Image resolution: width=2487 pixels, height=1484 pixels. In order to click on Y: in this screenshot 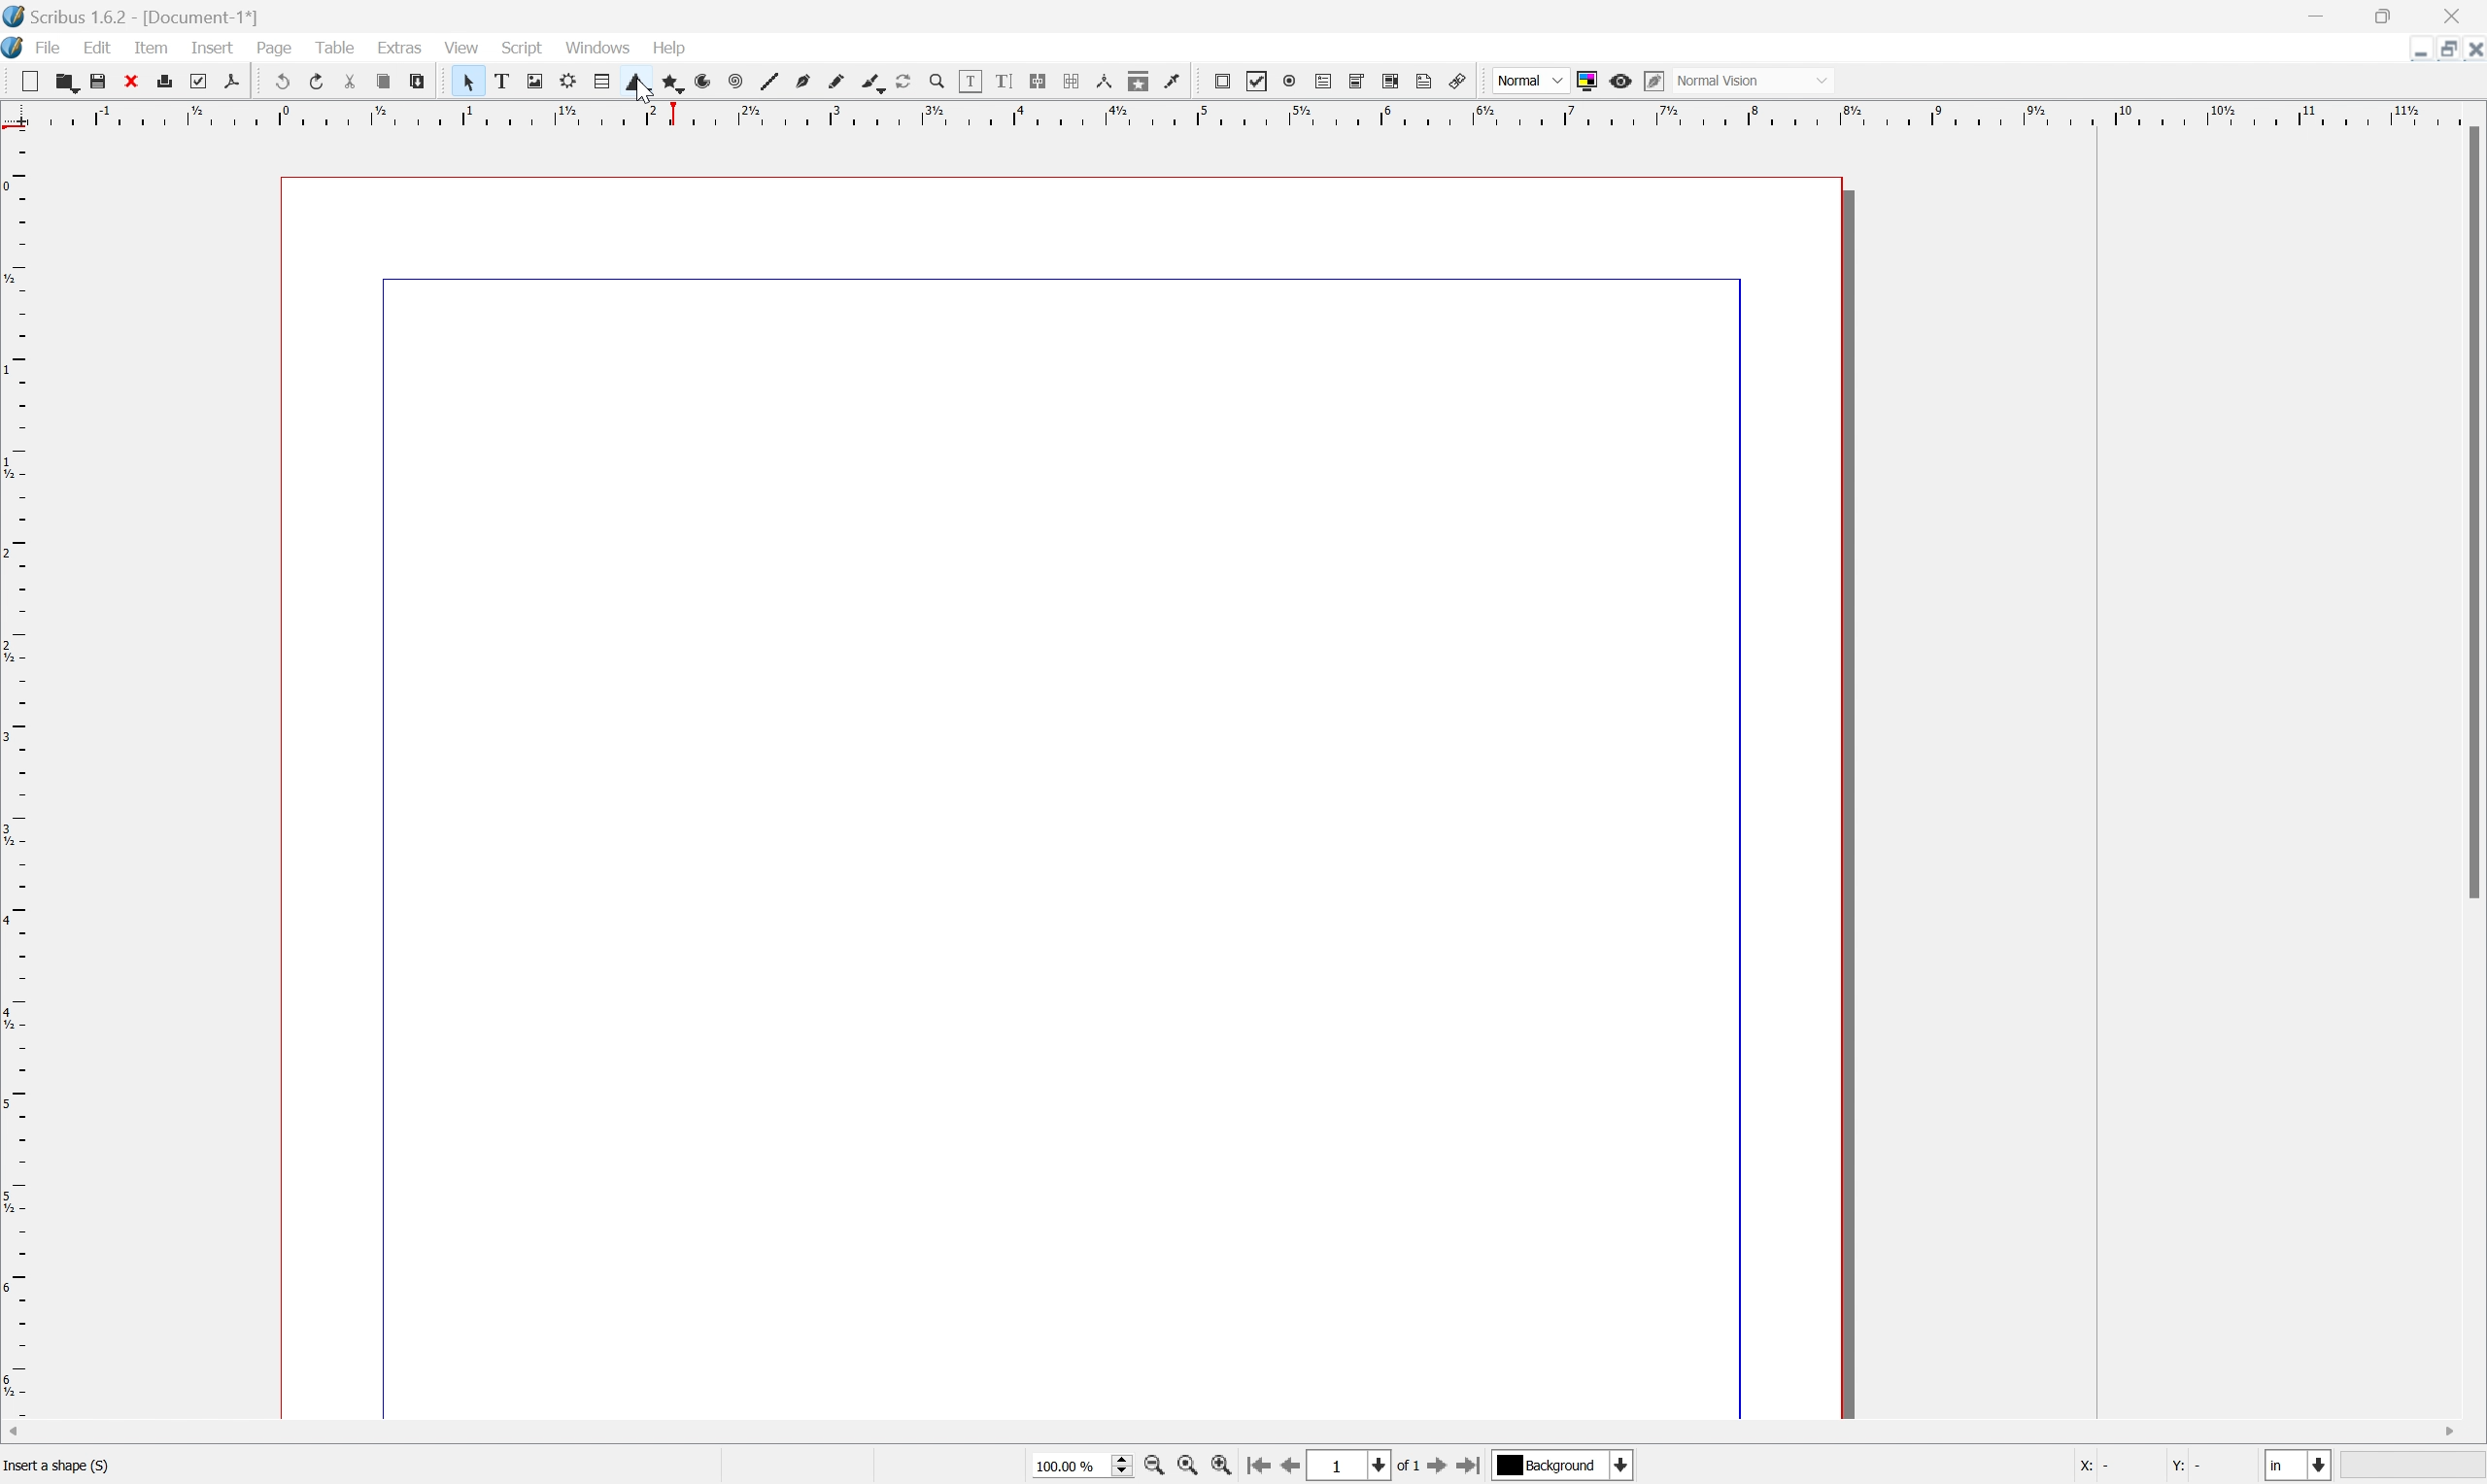, I will do `click(2183, 1463)`.